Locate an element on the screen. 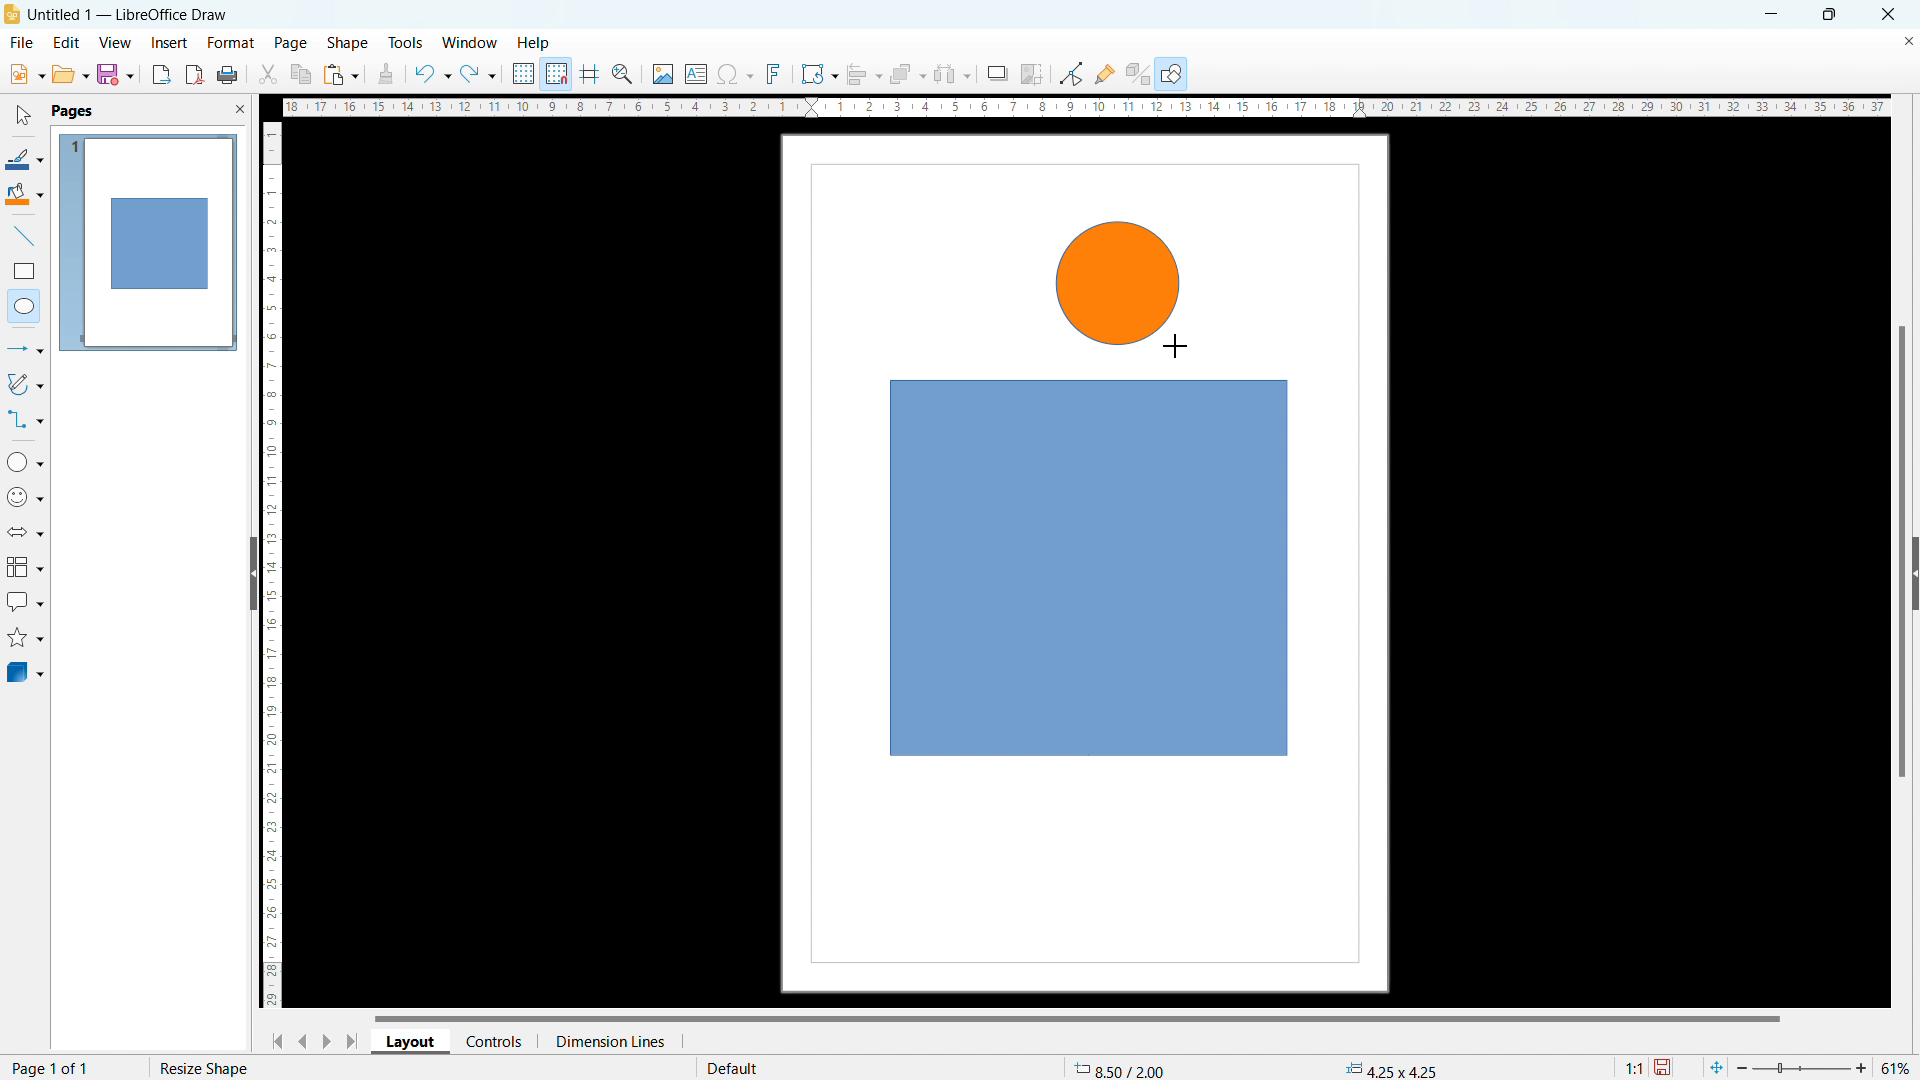  crop is located at coordinates (1032, 74).